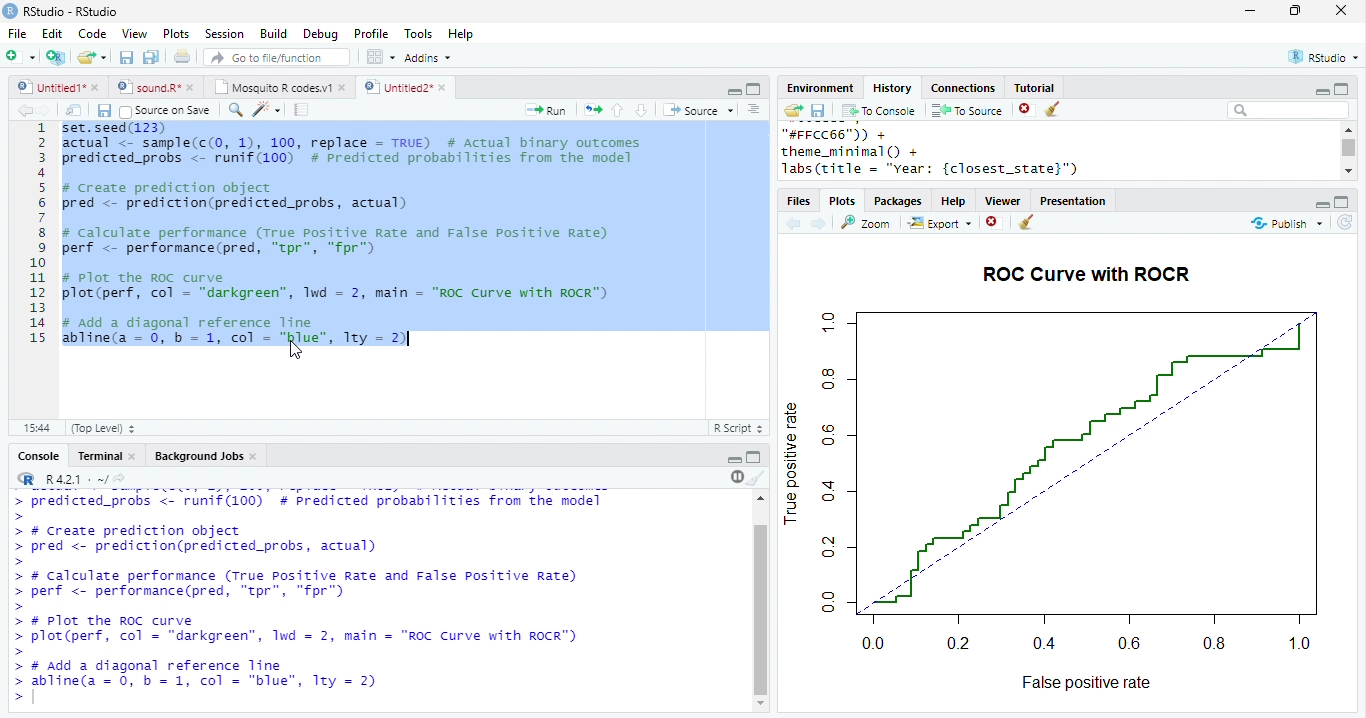  What do you see at coordinates (1326, 56) in the screenshot?
I see `RStudio` at bounding box center [1326, 56].